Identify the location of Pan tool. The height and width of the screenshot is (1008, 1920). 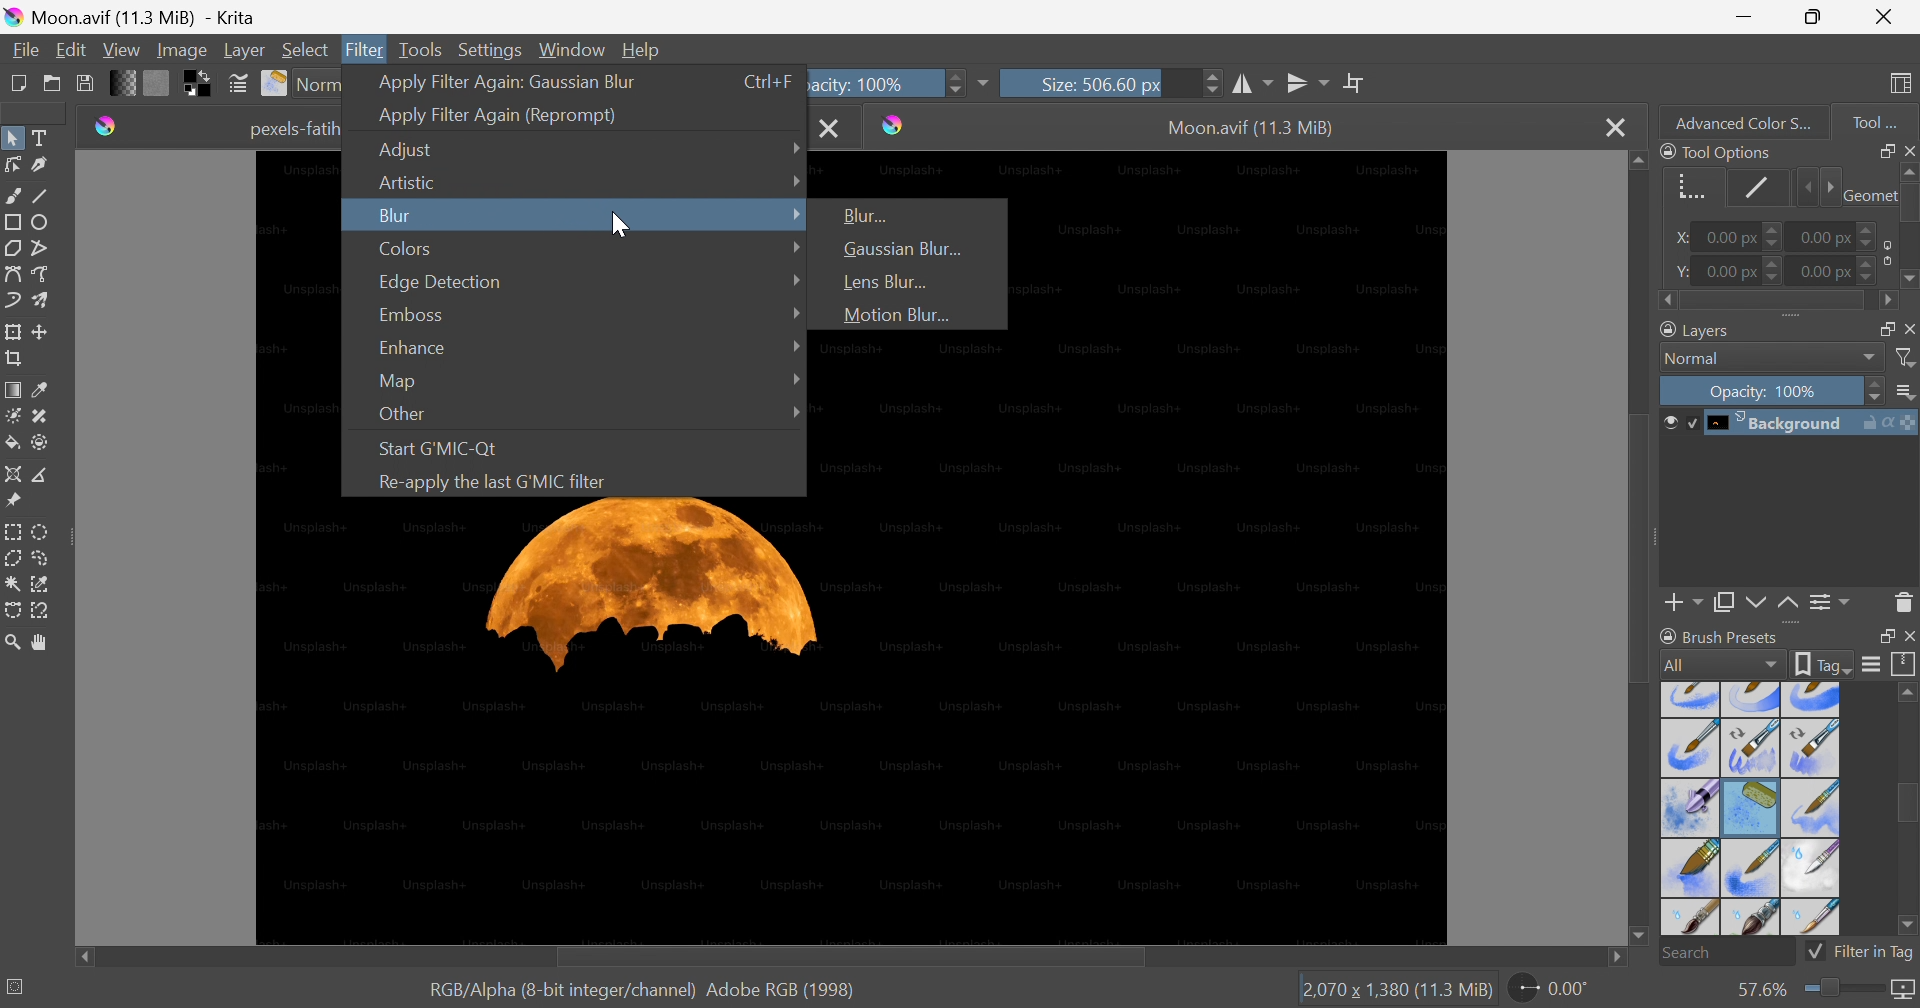
(45, 643).